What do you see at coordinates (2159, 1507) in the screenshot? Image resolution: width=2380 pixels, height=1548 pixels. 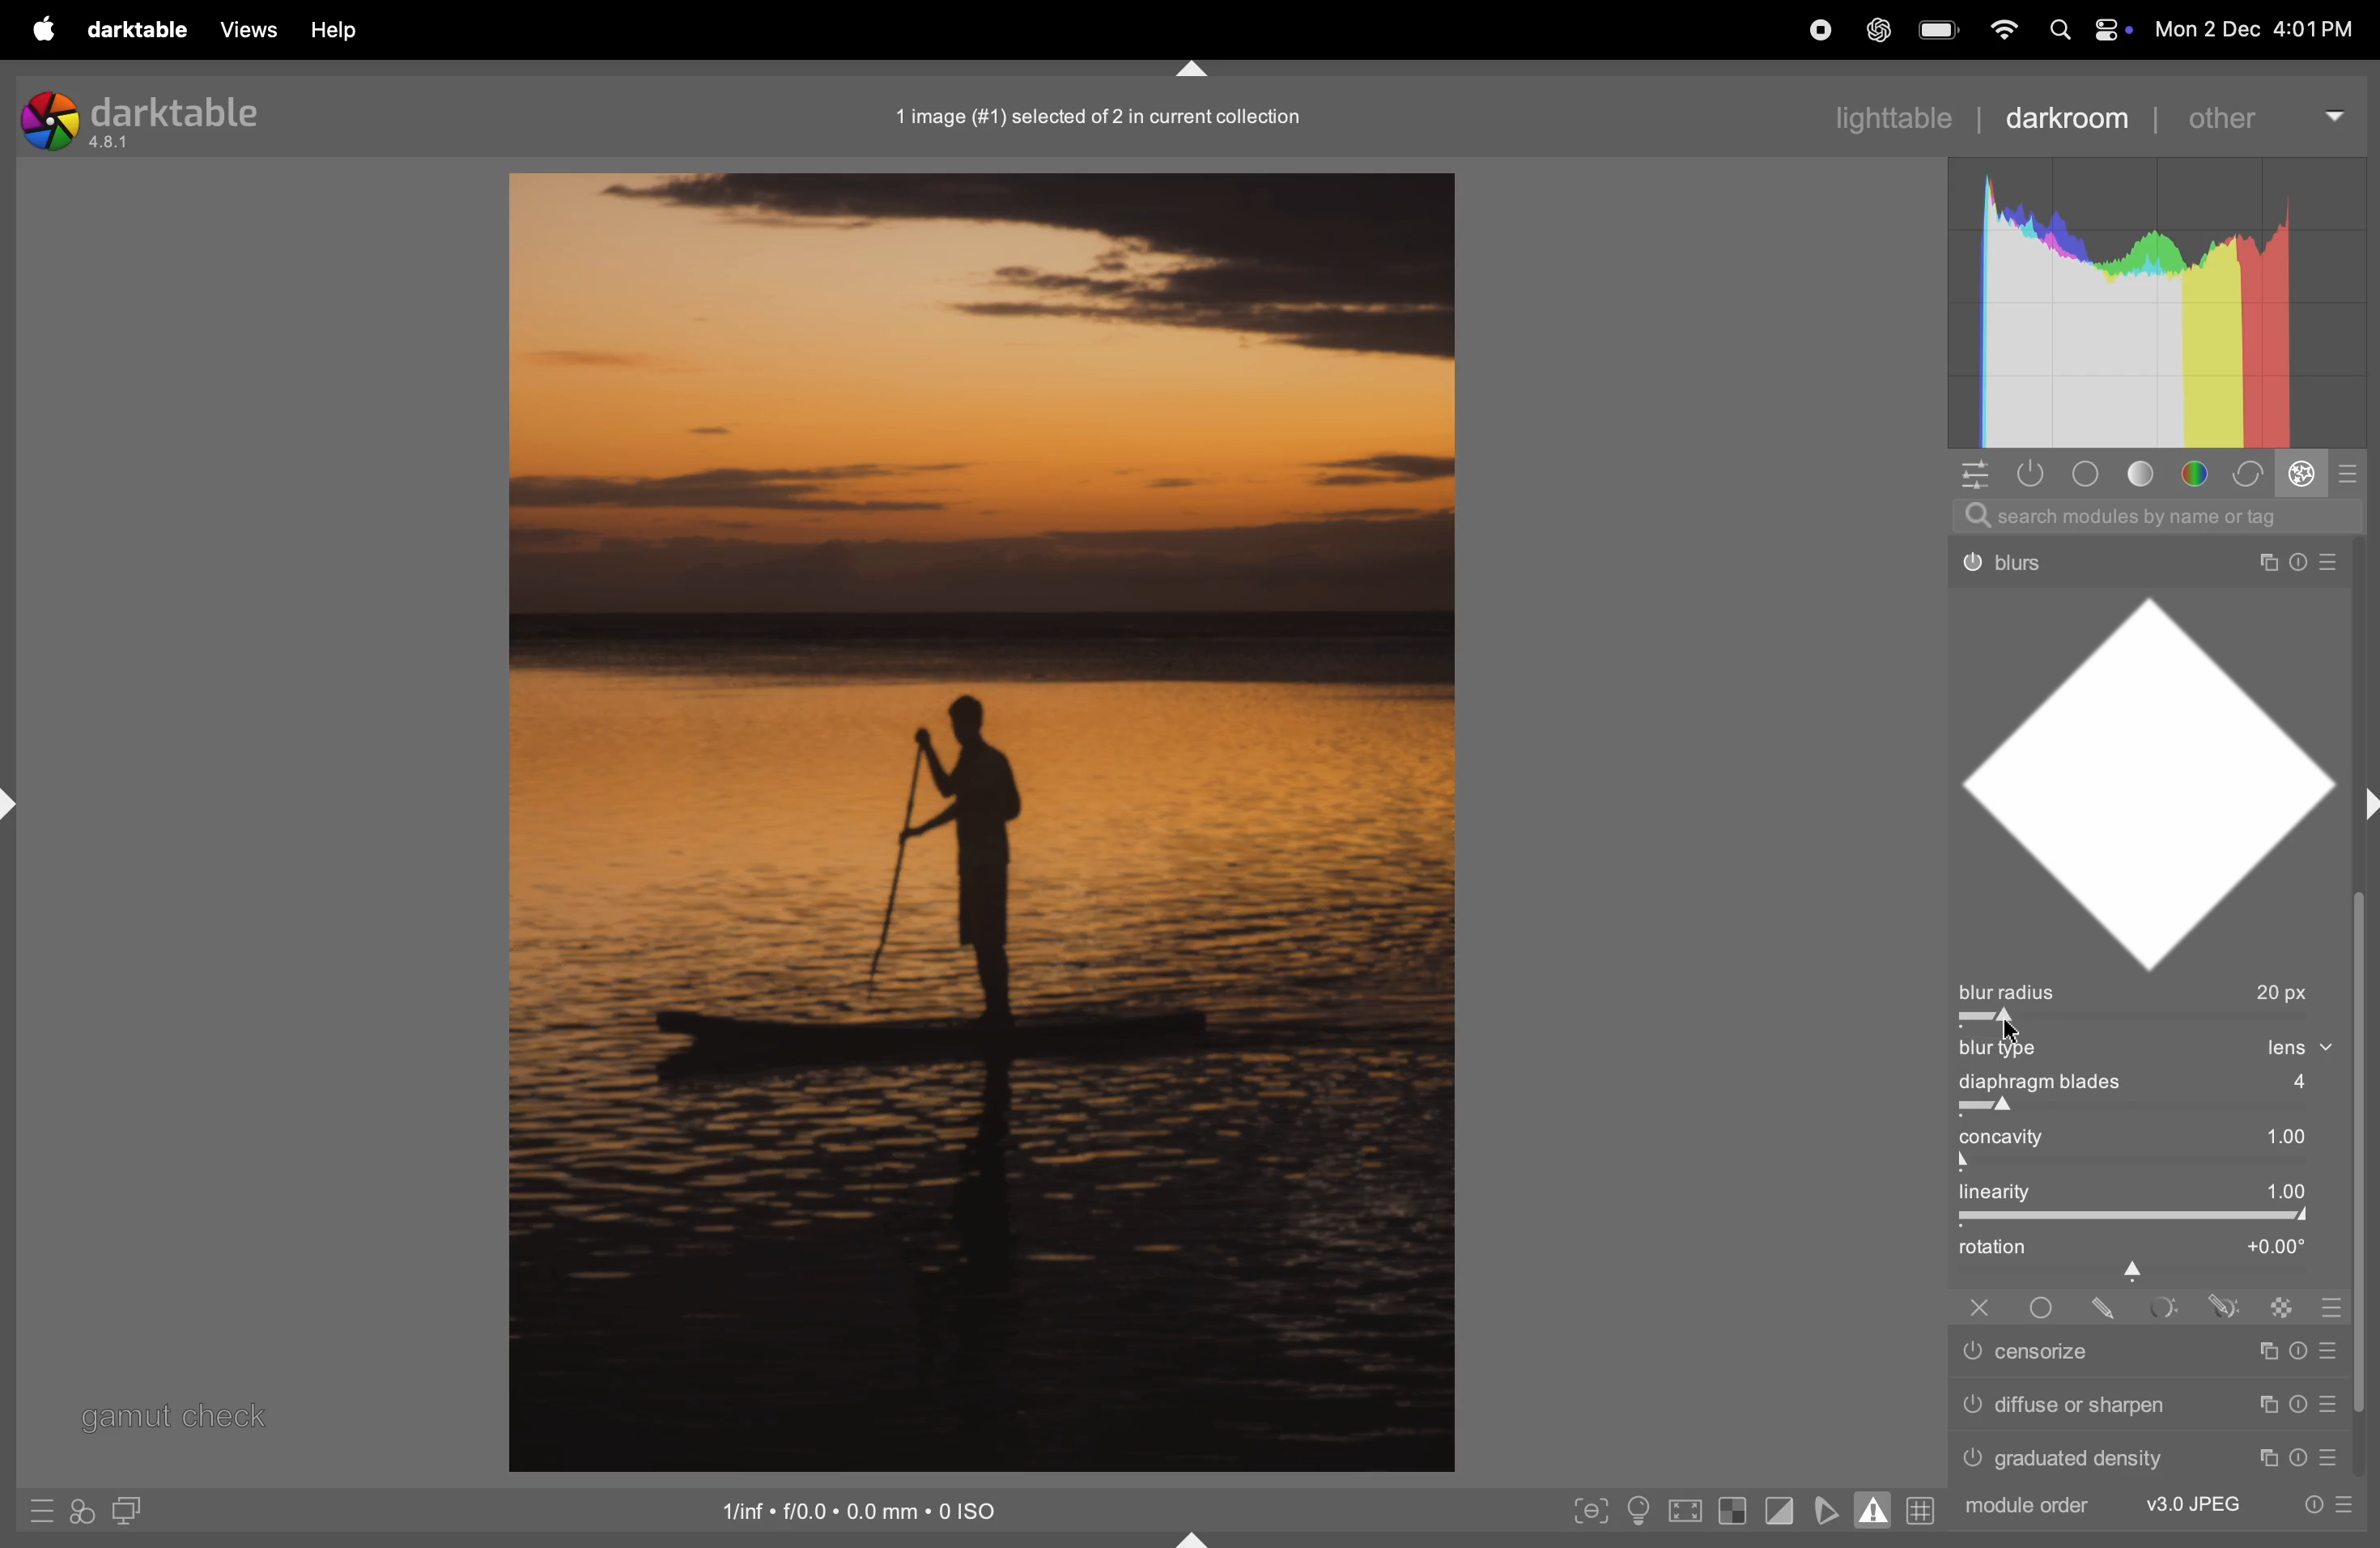 I see `` at bounding box center [2159, 1507].